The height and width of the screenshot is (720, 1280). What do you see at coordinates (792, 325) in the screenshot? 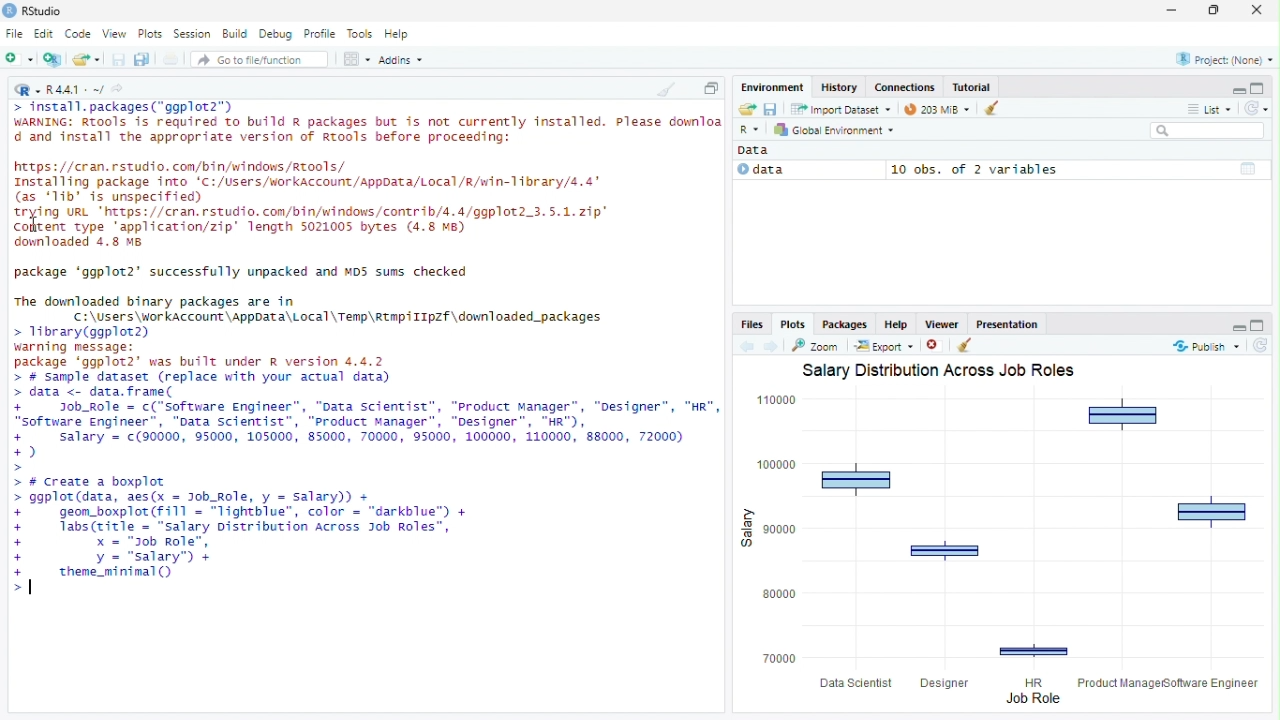
I see `Plots` at bounding box center [792, 325].